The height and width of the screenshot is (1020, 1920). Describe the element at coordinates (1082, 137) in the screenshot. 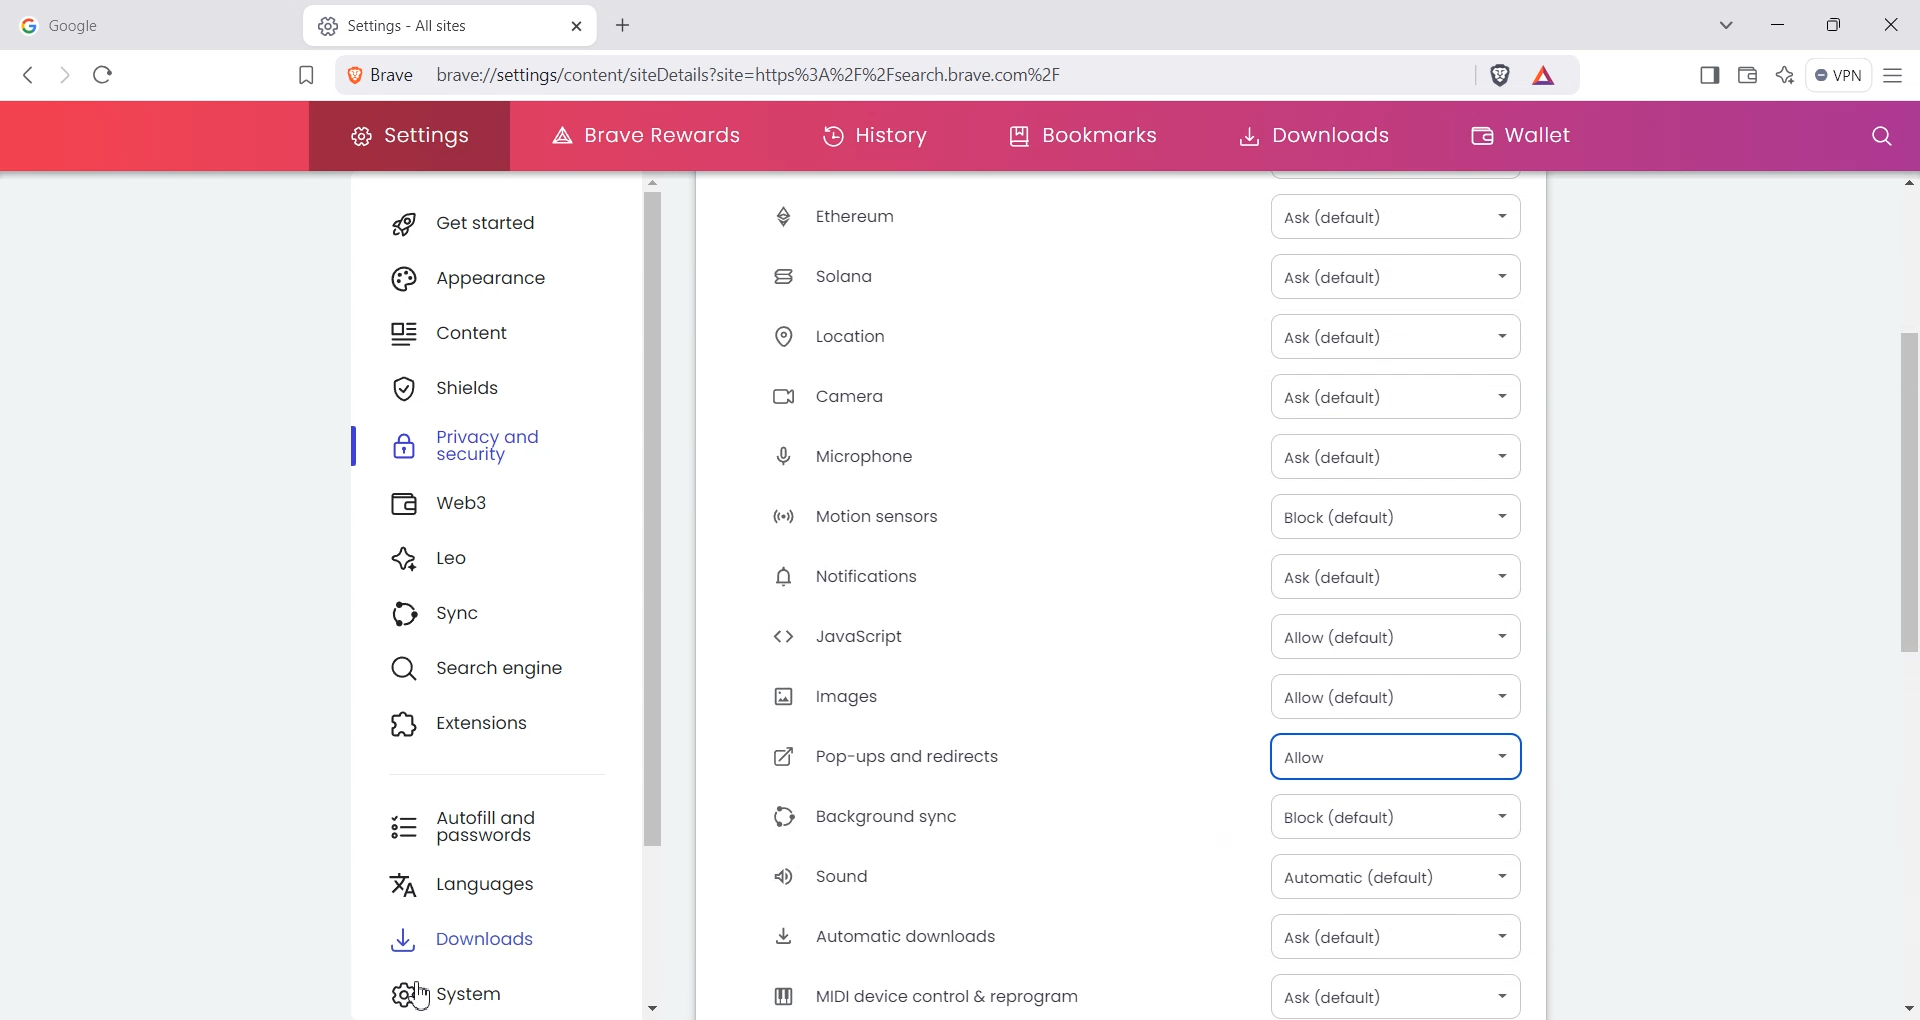

I see `Bookmarks` at that location.